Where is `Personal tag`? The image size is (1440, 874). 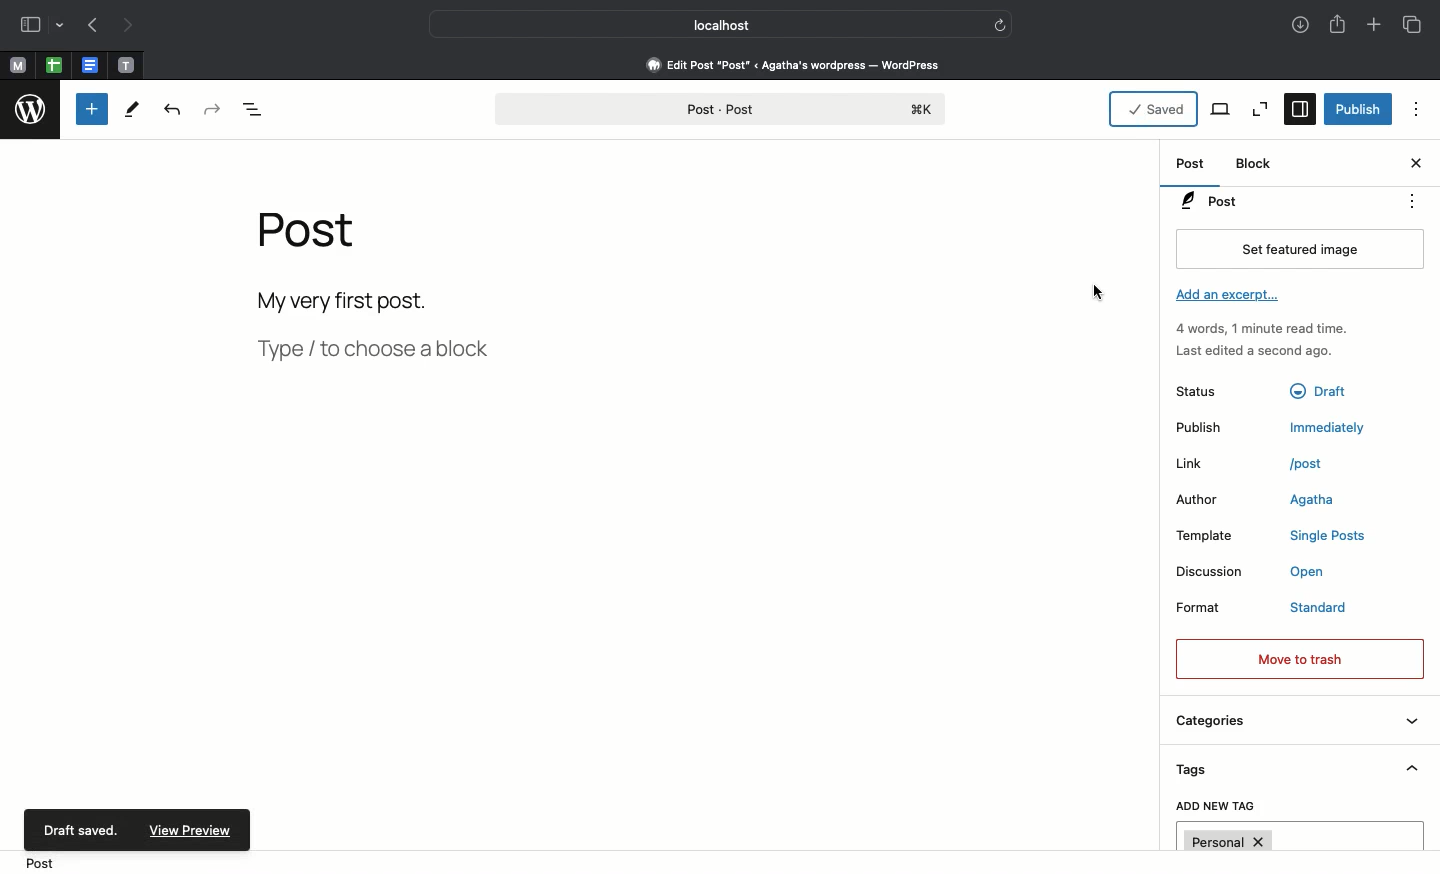 Personal tag is located at coordinates (1300, 836).